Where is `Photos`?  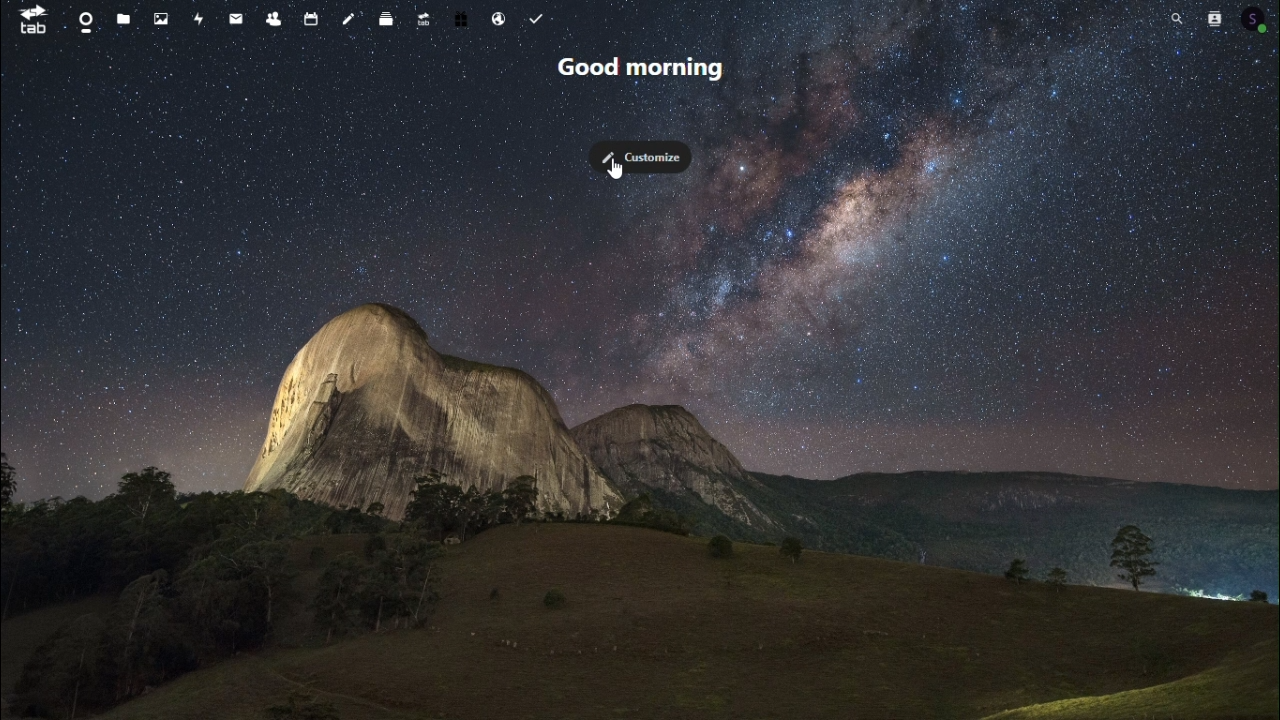
Photos is located at coordinates (159, 18).